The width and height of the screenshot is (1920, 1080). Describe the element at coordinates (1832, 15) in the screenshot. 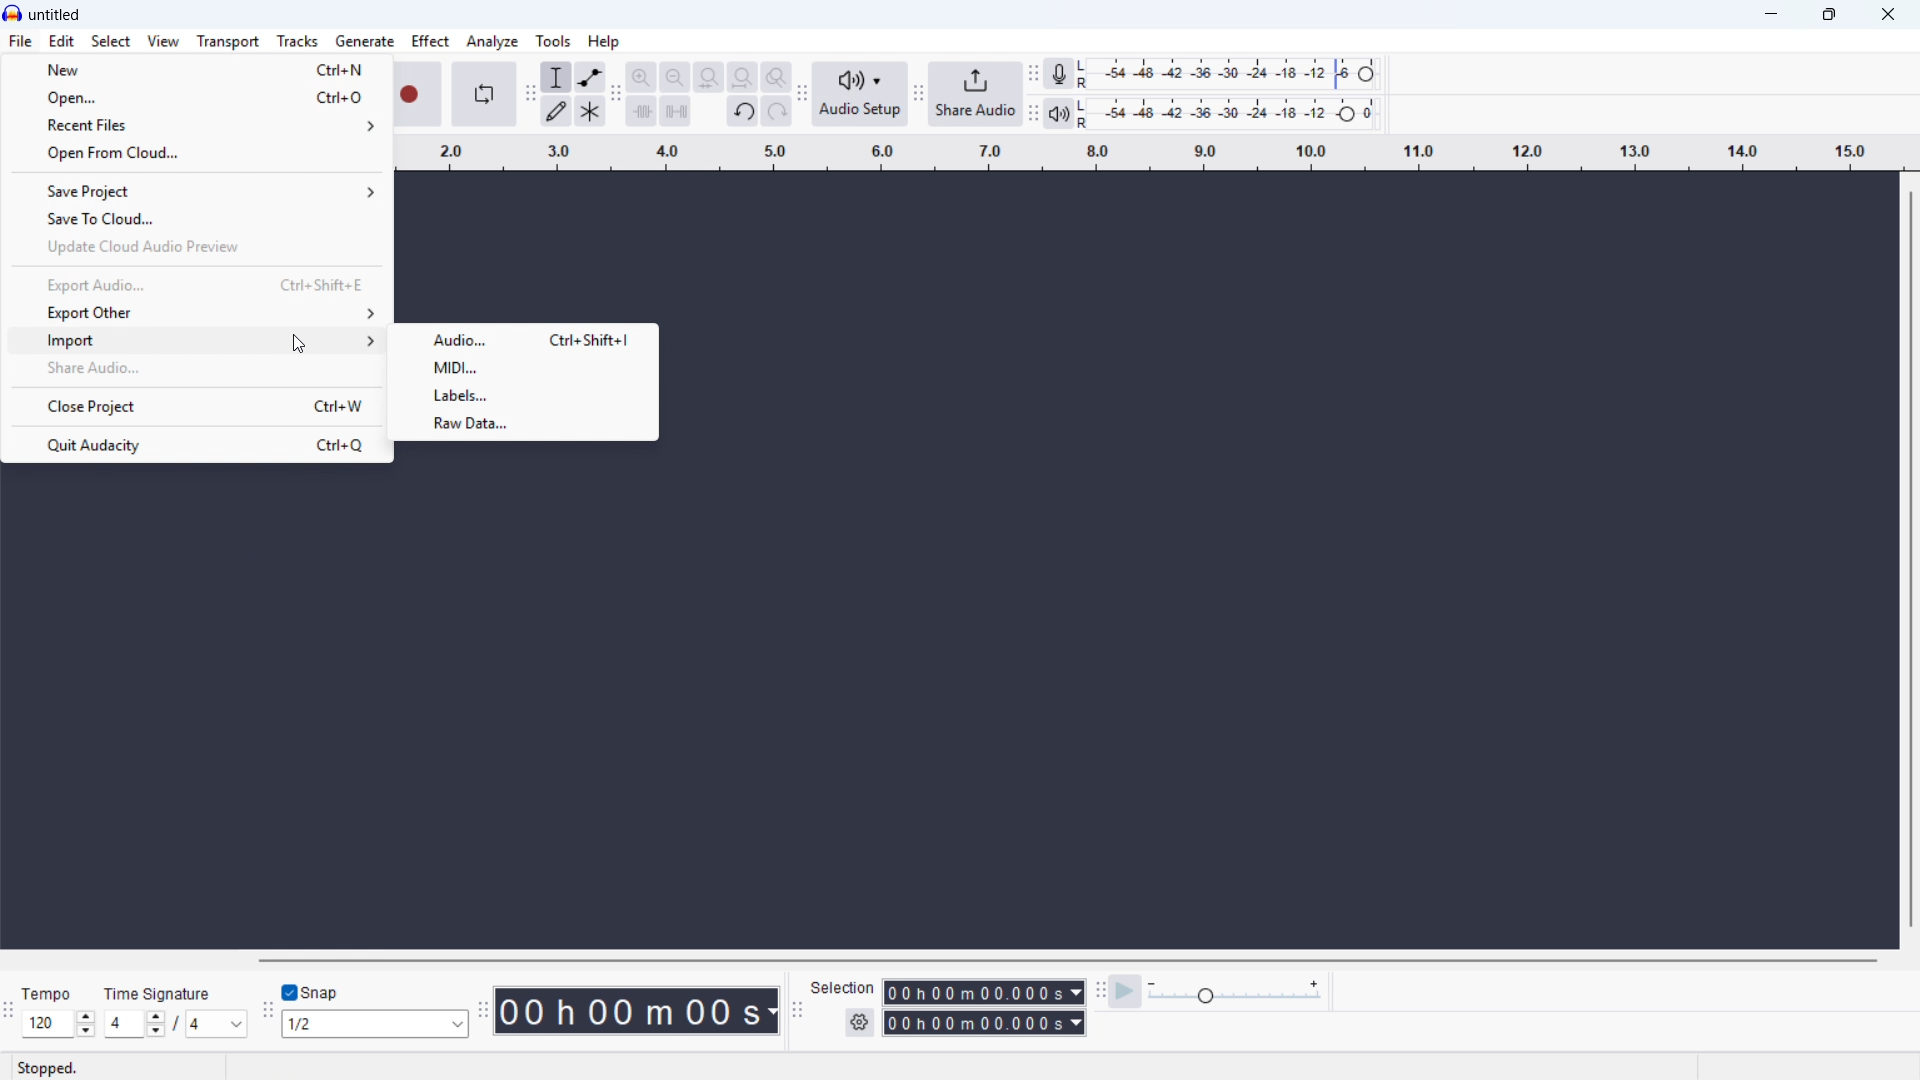

I see `maximise` at that location.